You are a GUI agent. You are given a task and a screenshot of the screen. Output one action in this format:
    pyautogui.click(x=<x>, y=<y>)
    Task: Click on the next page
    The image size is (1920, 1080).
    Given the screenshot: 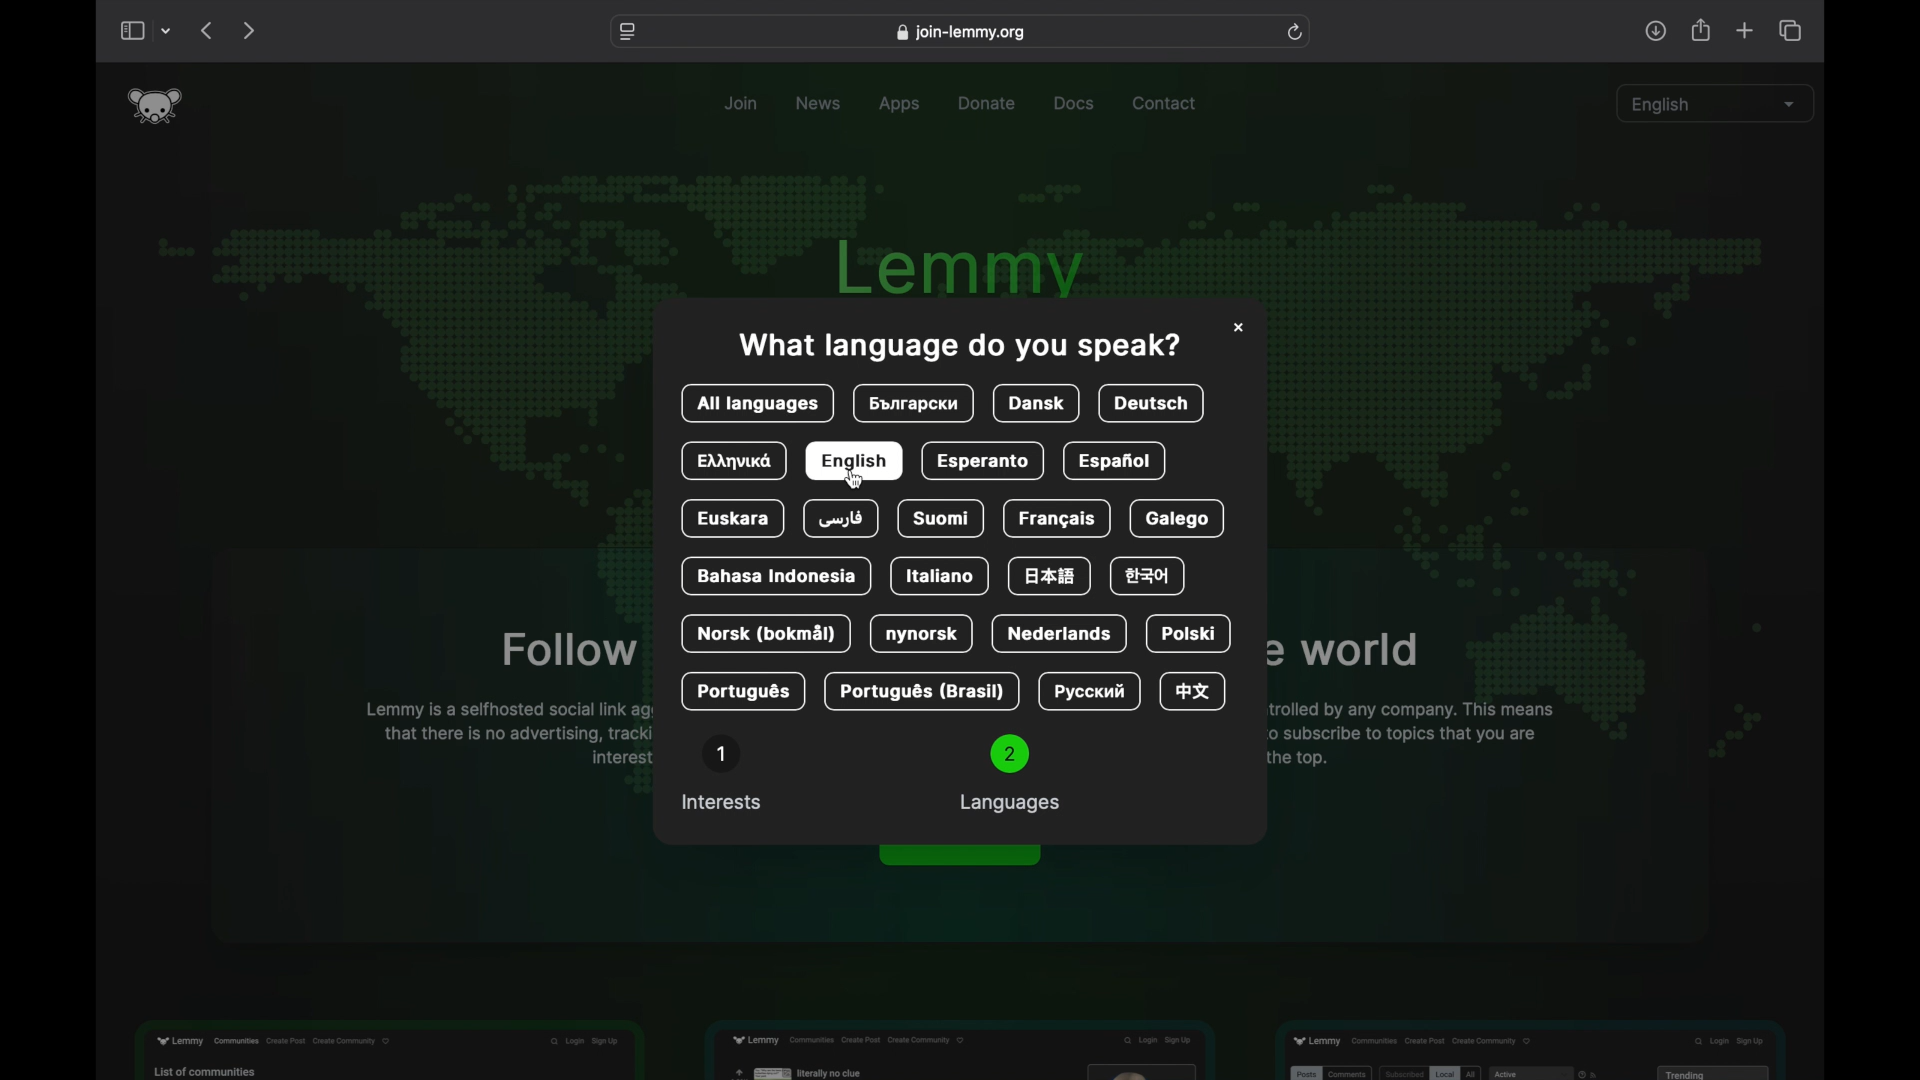 What is the action you would take?
    pyautogui.click(x=248, y=32)
    